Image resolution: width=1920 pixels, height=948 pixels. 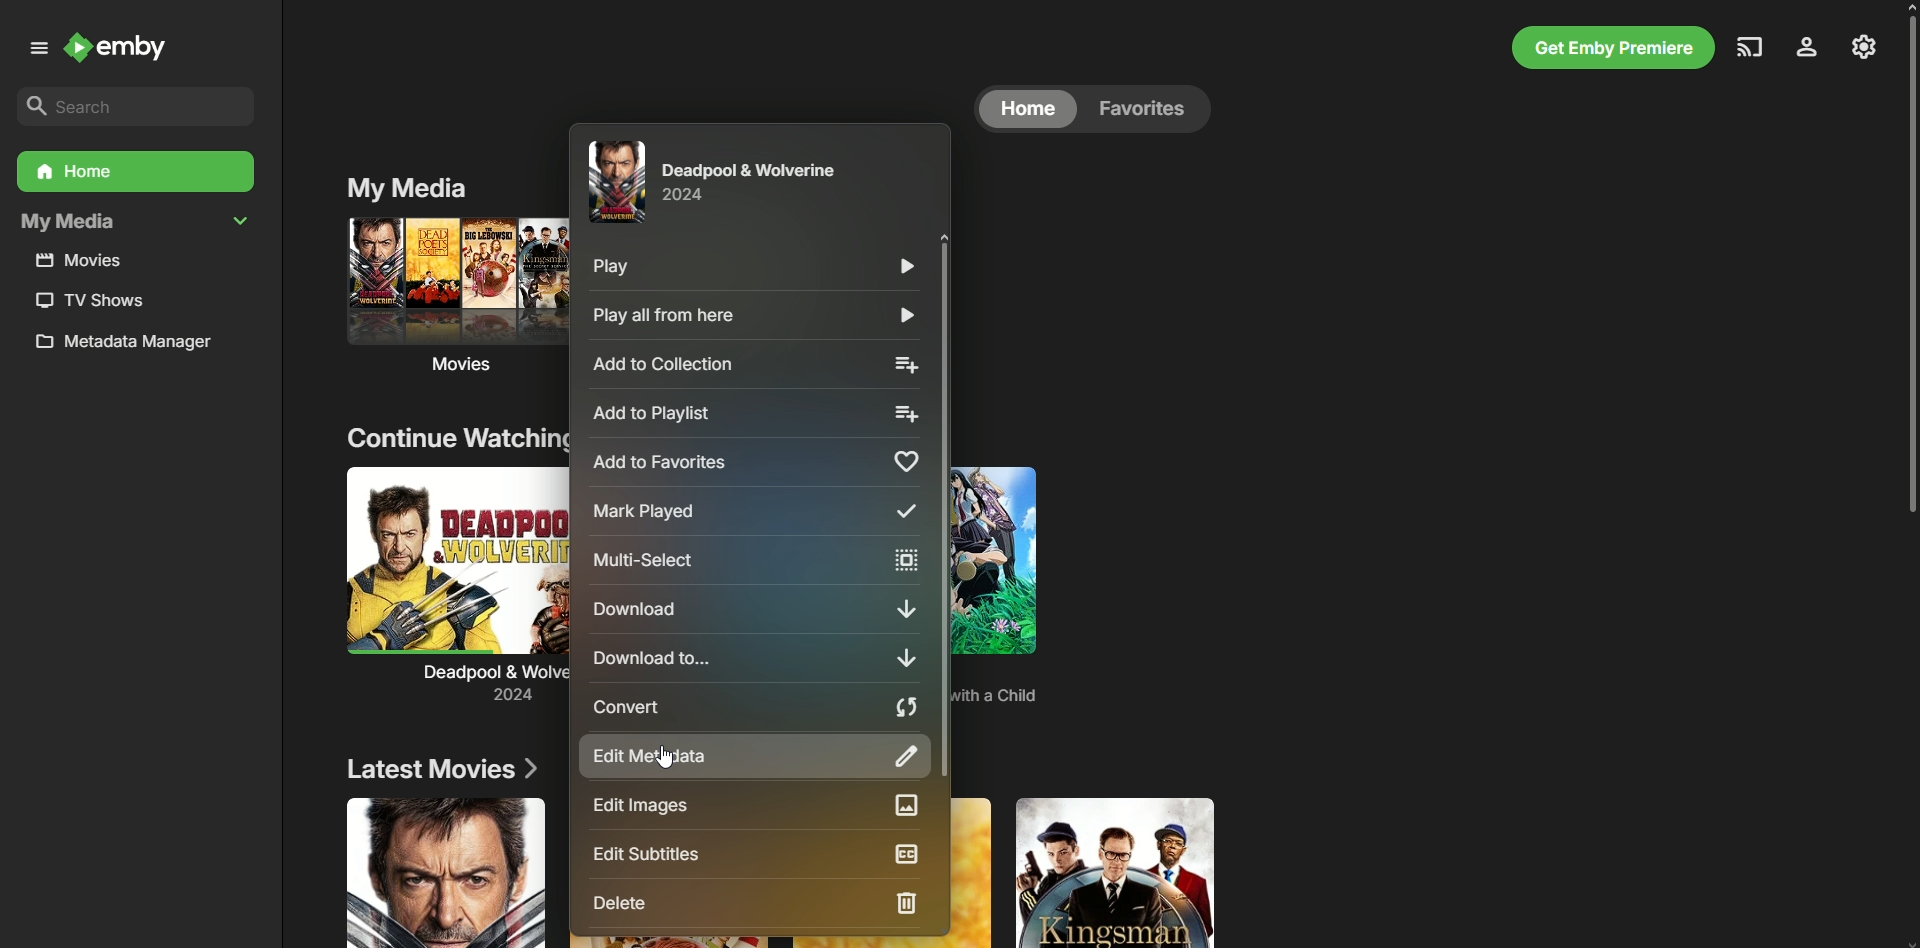 I want to click on Mark played, so click(x=762, y=510).